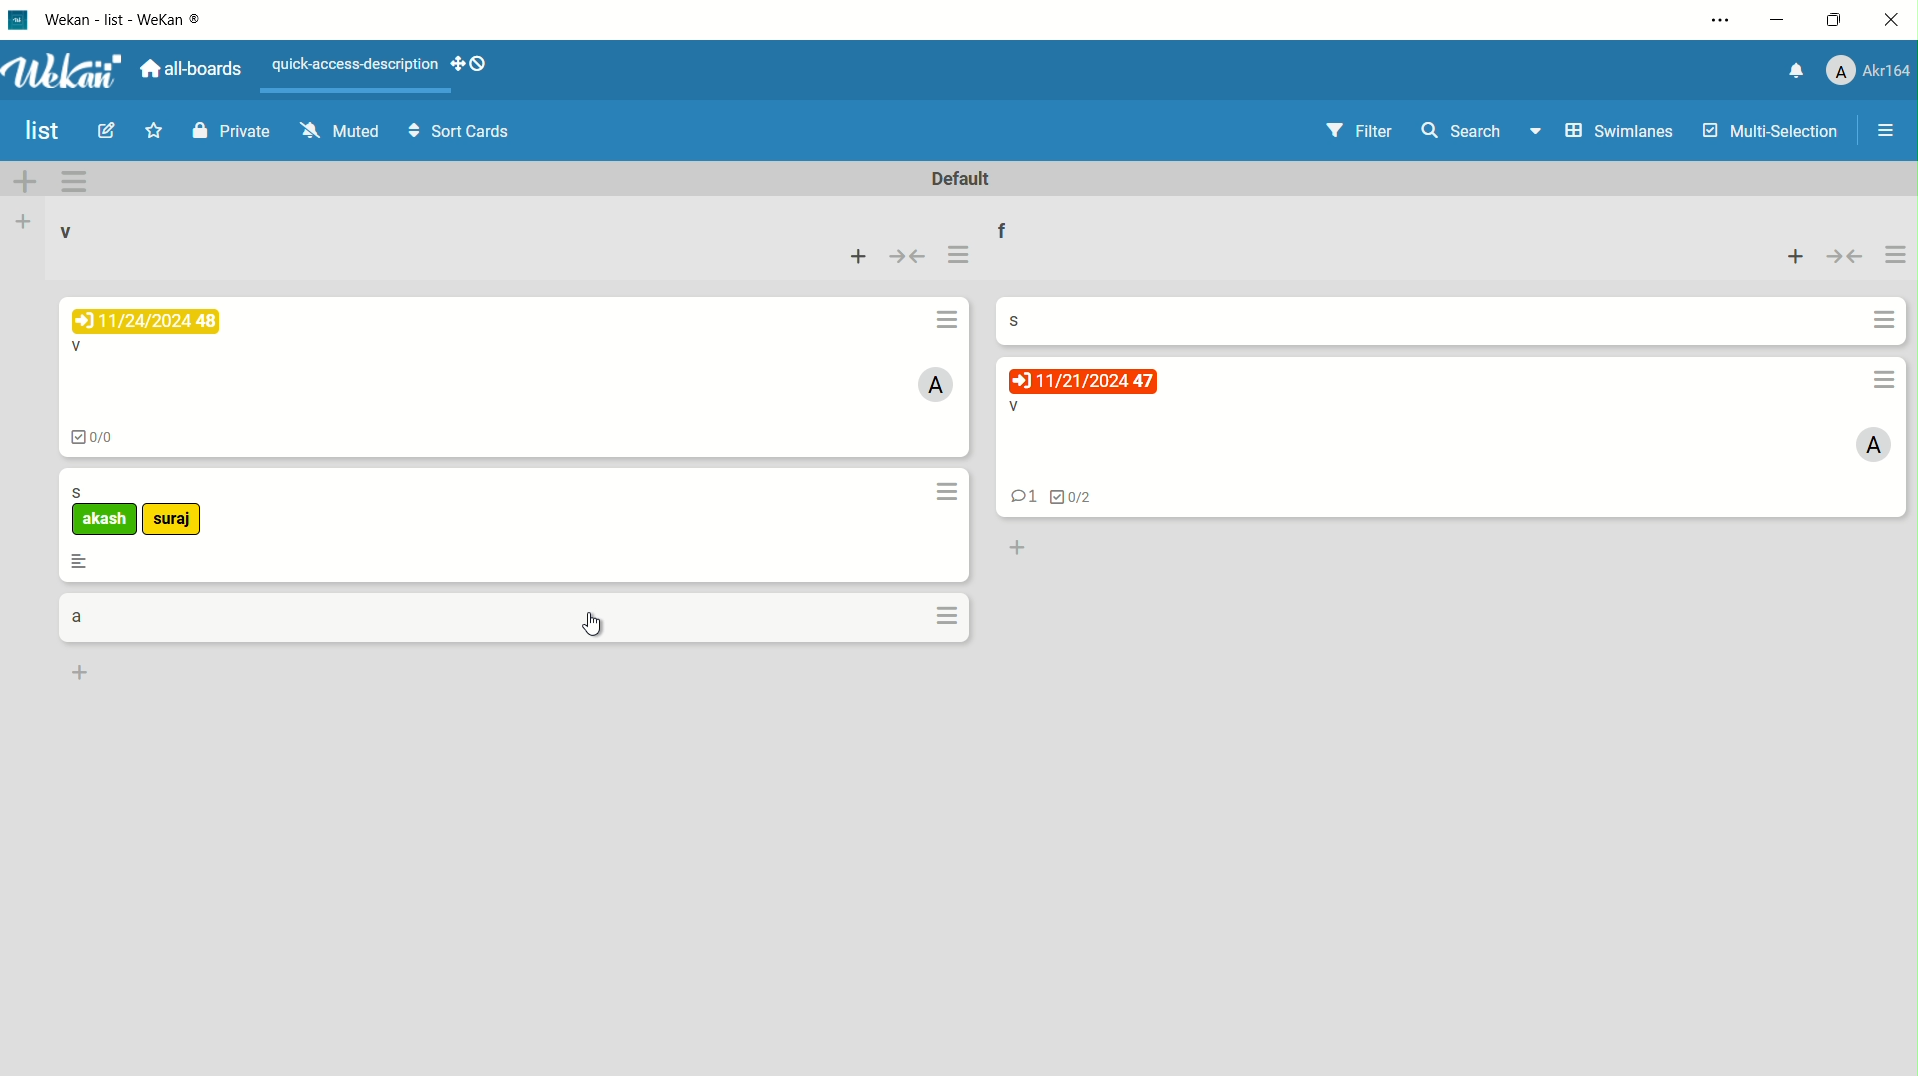 Image resolution: width=1918 pixels, height=1076 pixels. What do you see at coordinates (907, 257) in the screenshot?
I see `collapse` at bounding box center [907, 257].